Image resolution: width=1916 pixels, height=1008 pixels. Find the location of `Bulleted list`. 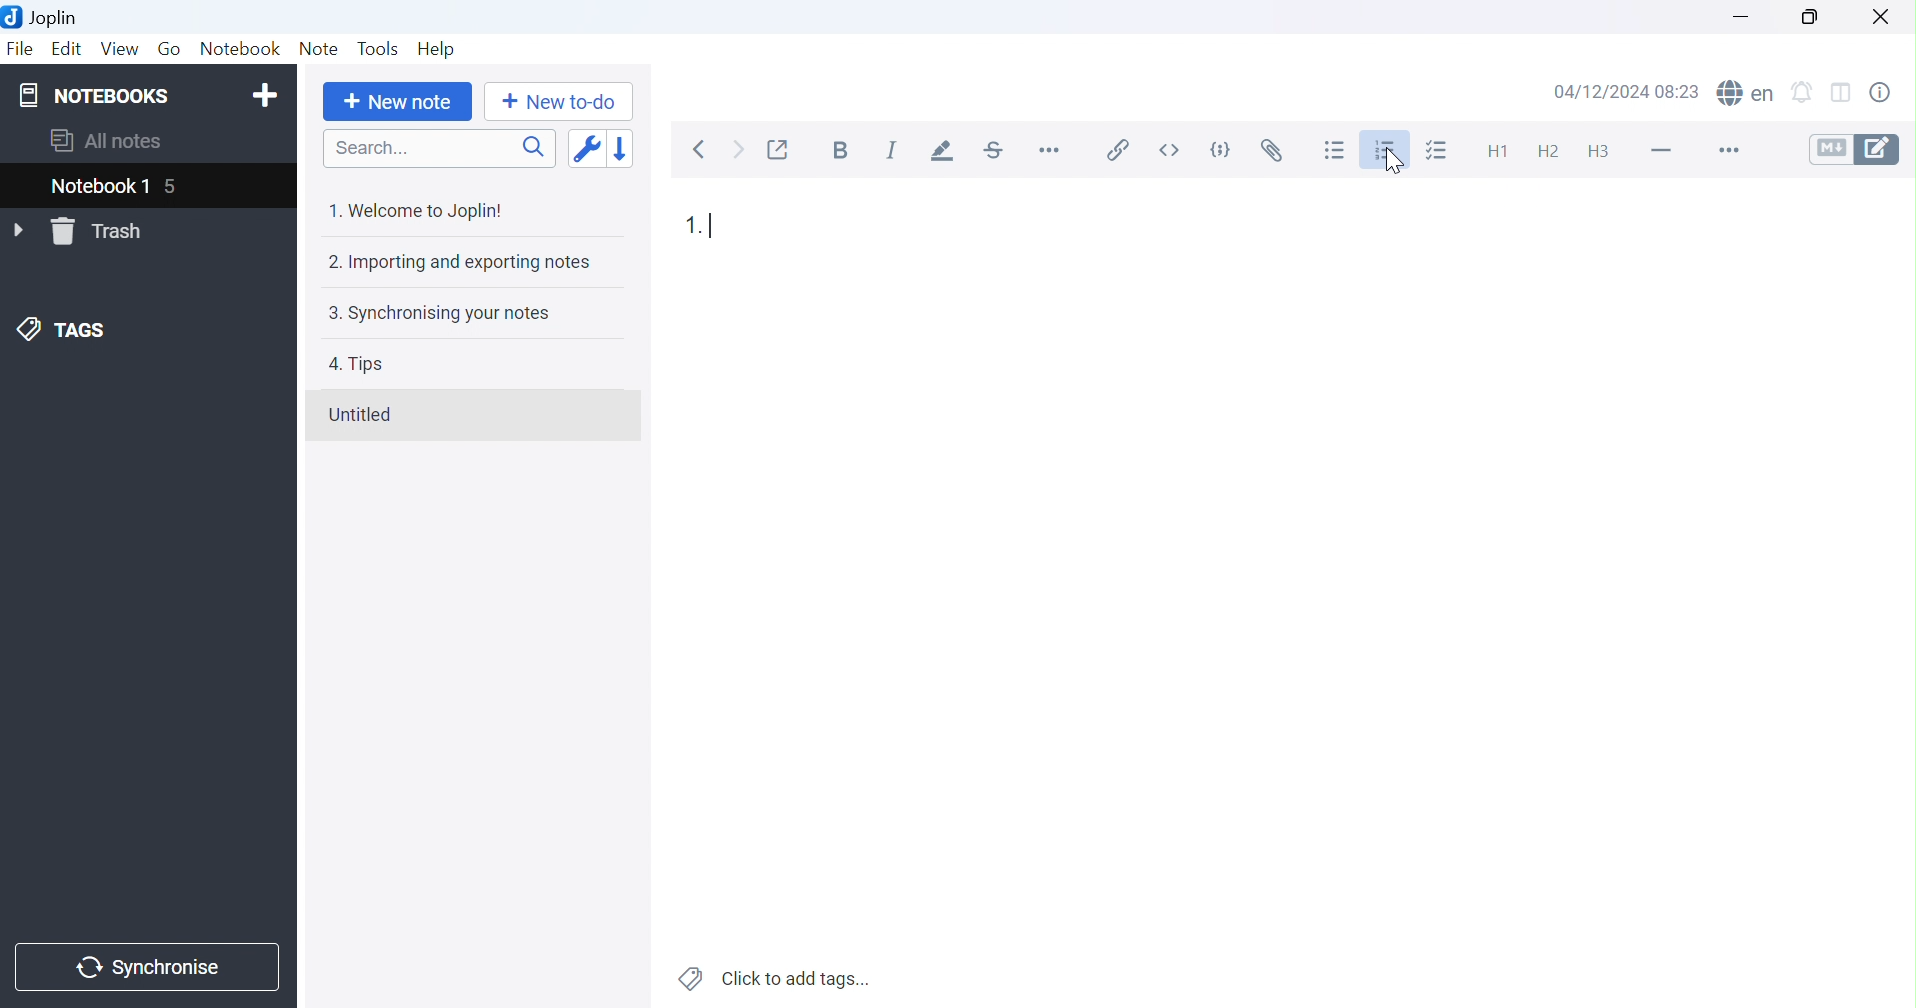

Bulleted list is located at coordinates (1336, 149).